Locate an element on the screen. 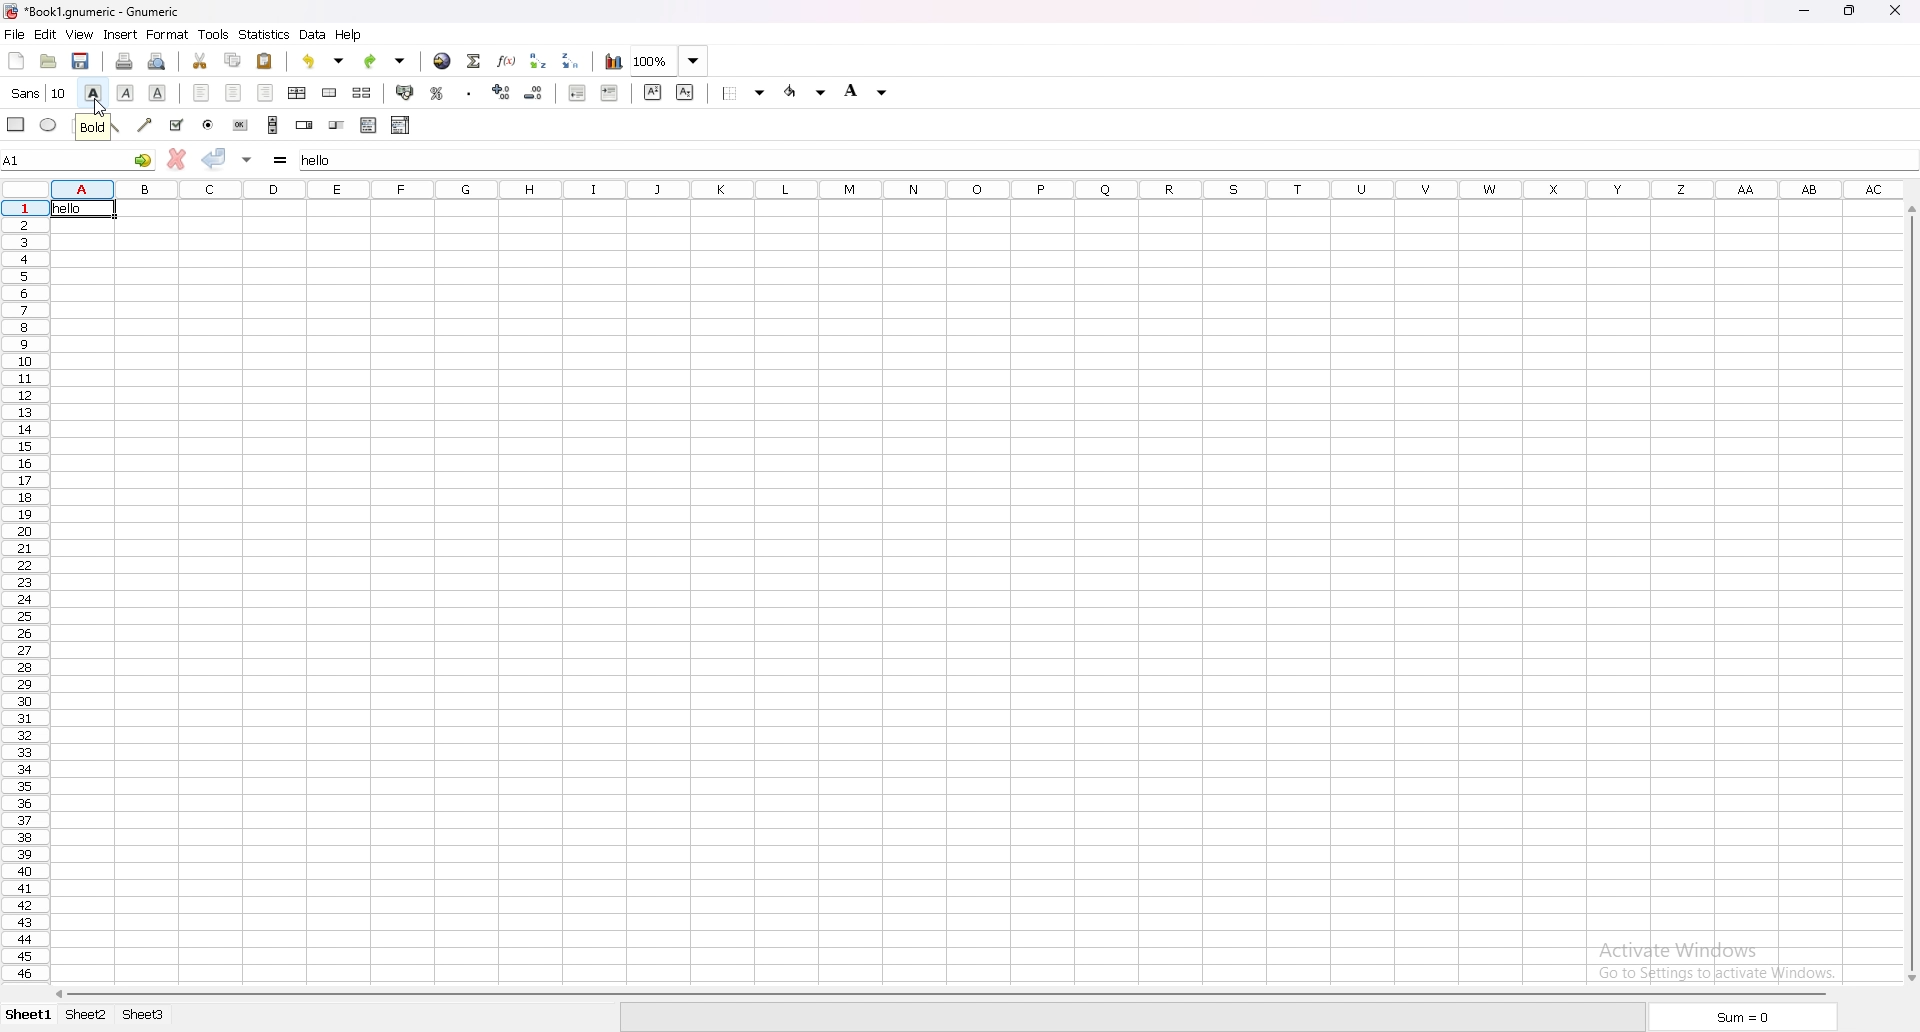  accept change in multiple cells is located at coordinates (247, 159).